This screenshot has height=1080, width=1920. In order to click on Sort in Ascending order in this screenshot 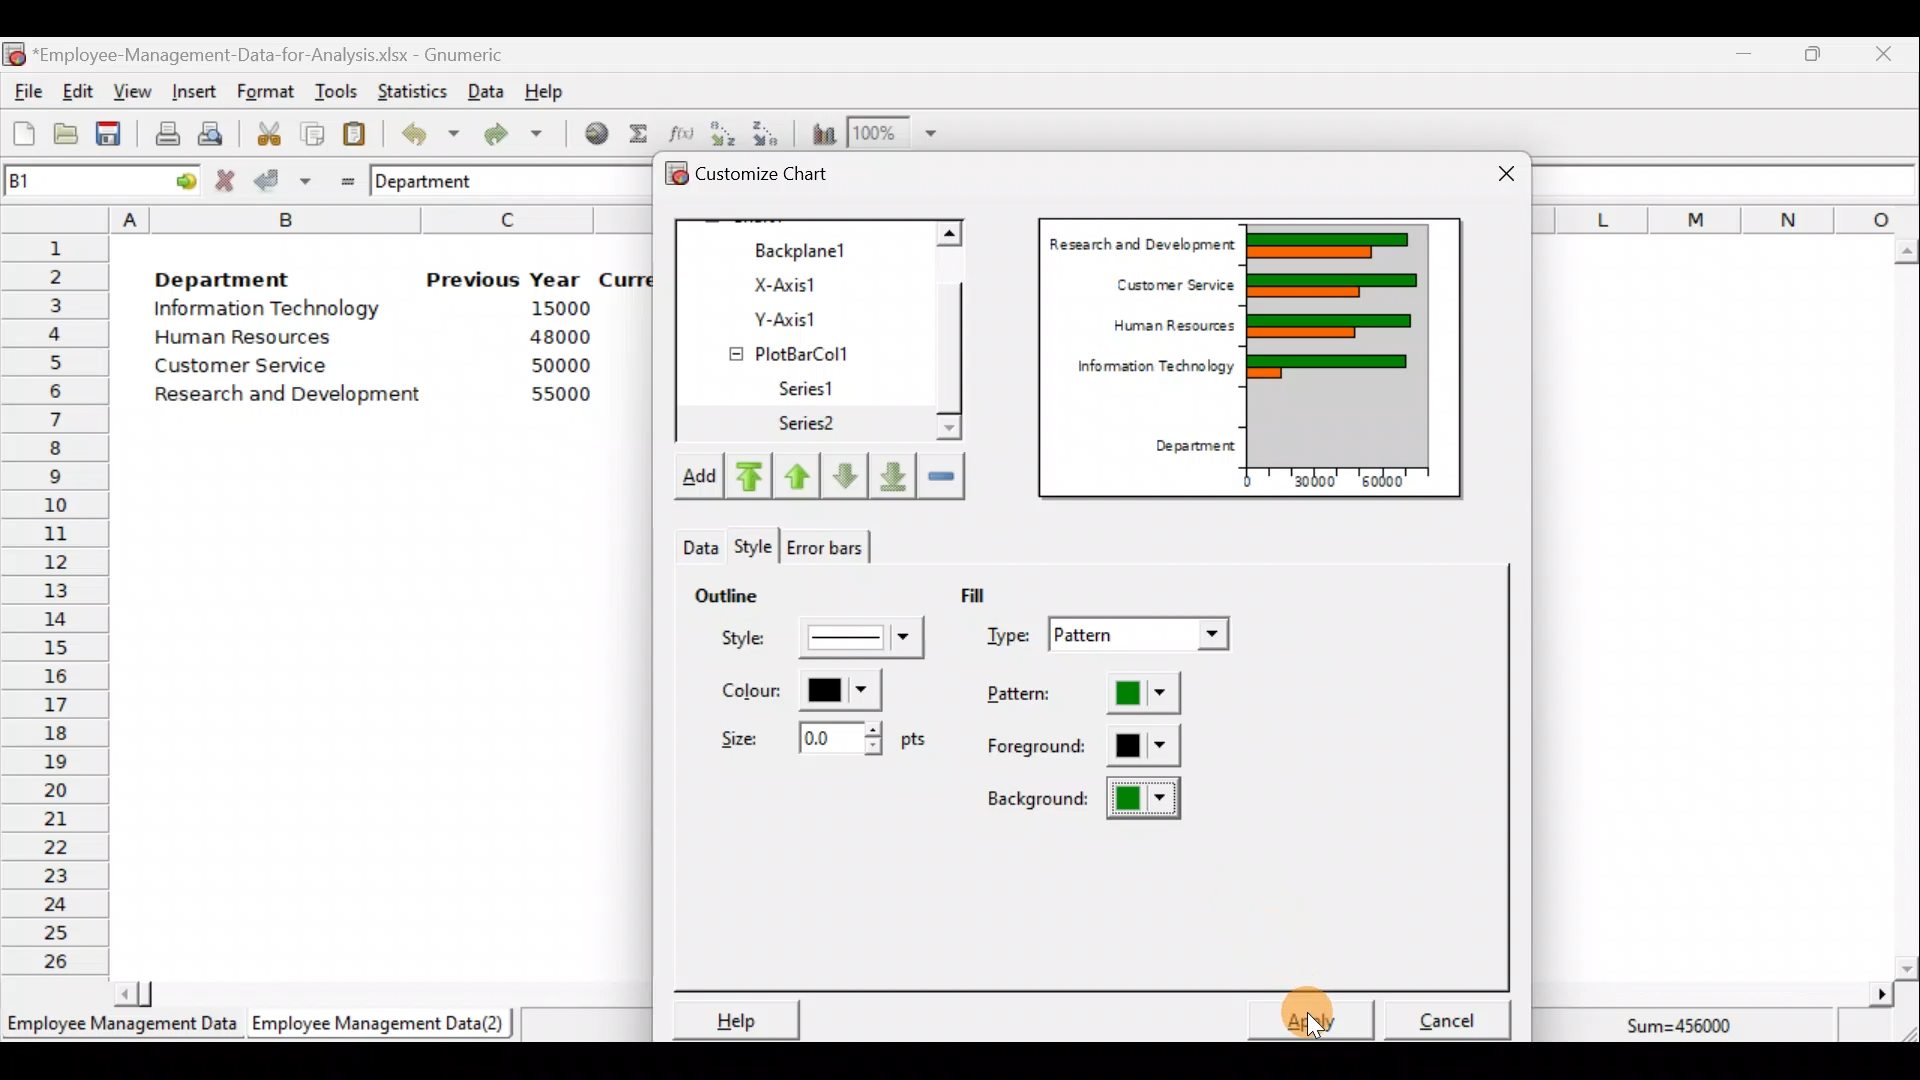, I will do `click(722, 133)`.